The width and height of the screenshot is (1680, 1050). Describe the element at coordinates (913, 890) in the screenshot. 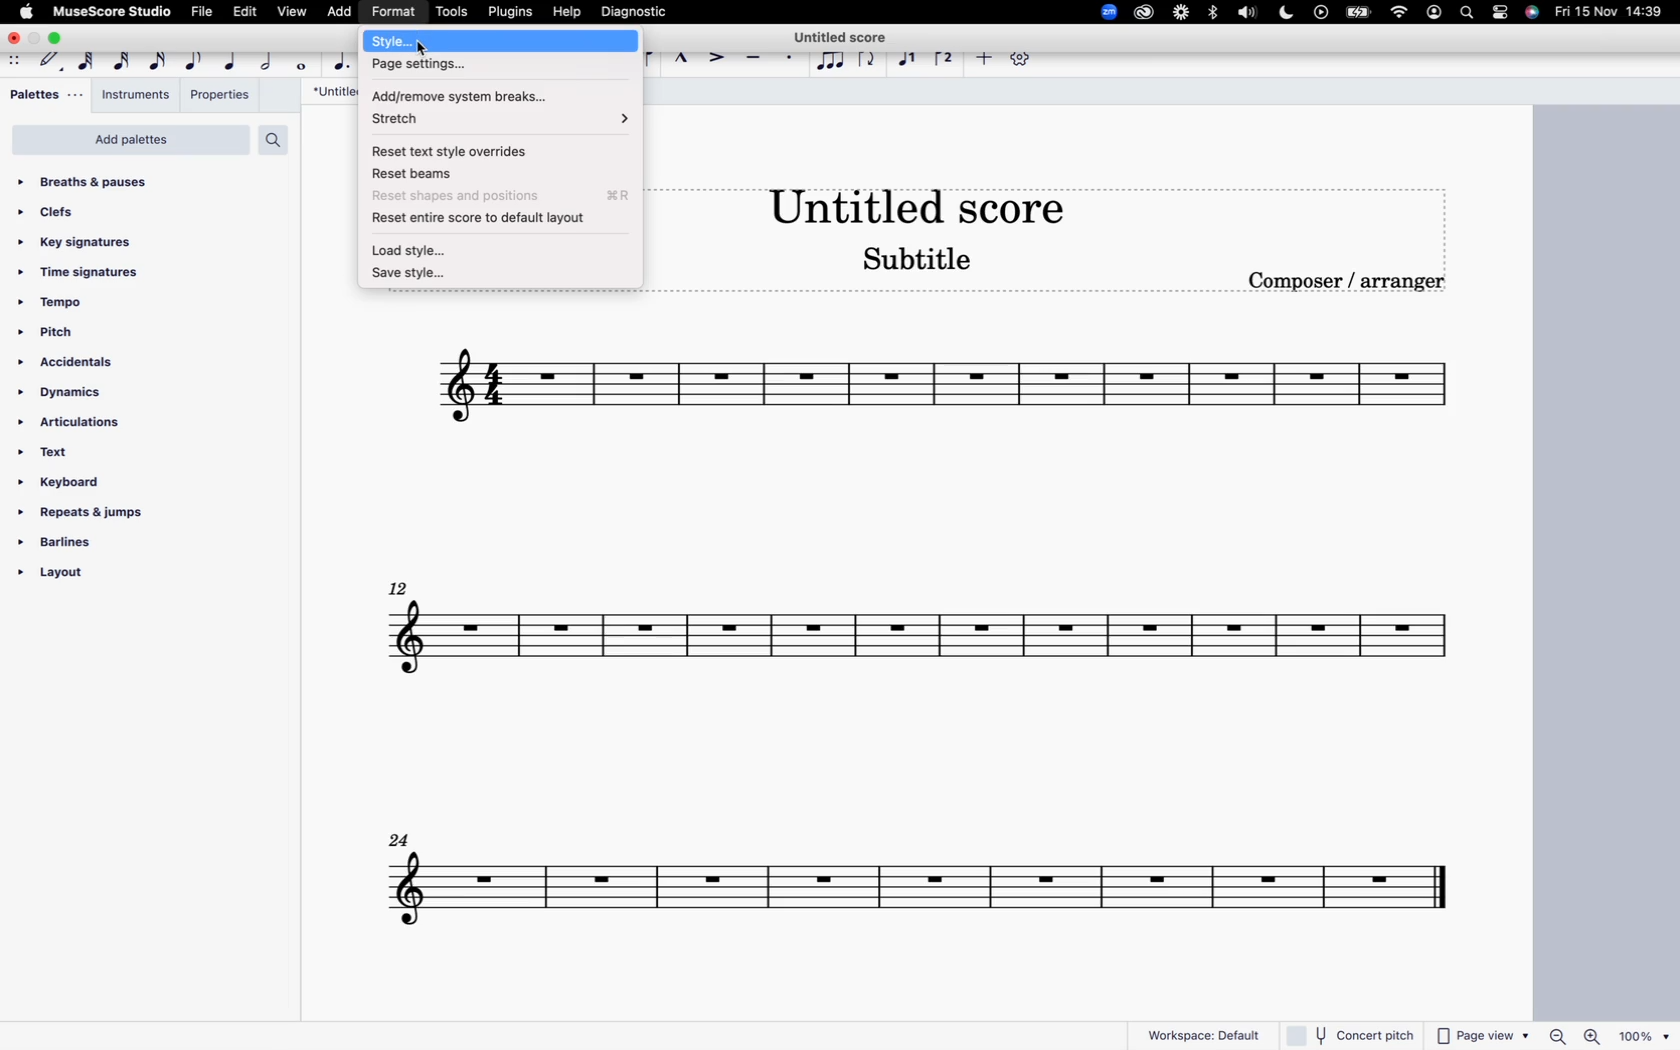

I see `Score` at that location.